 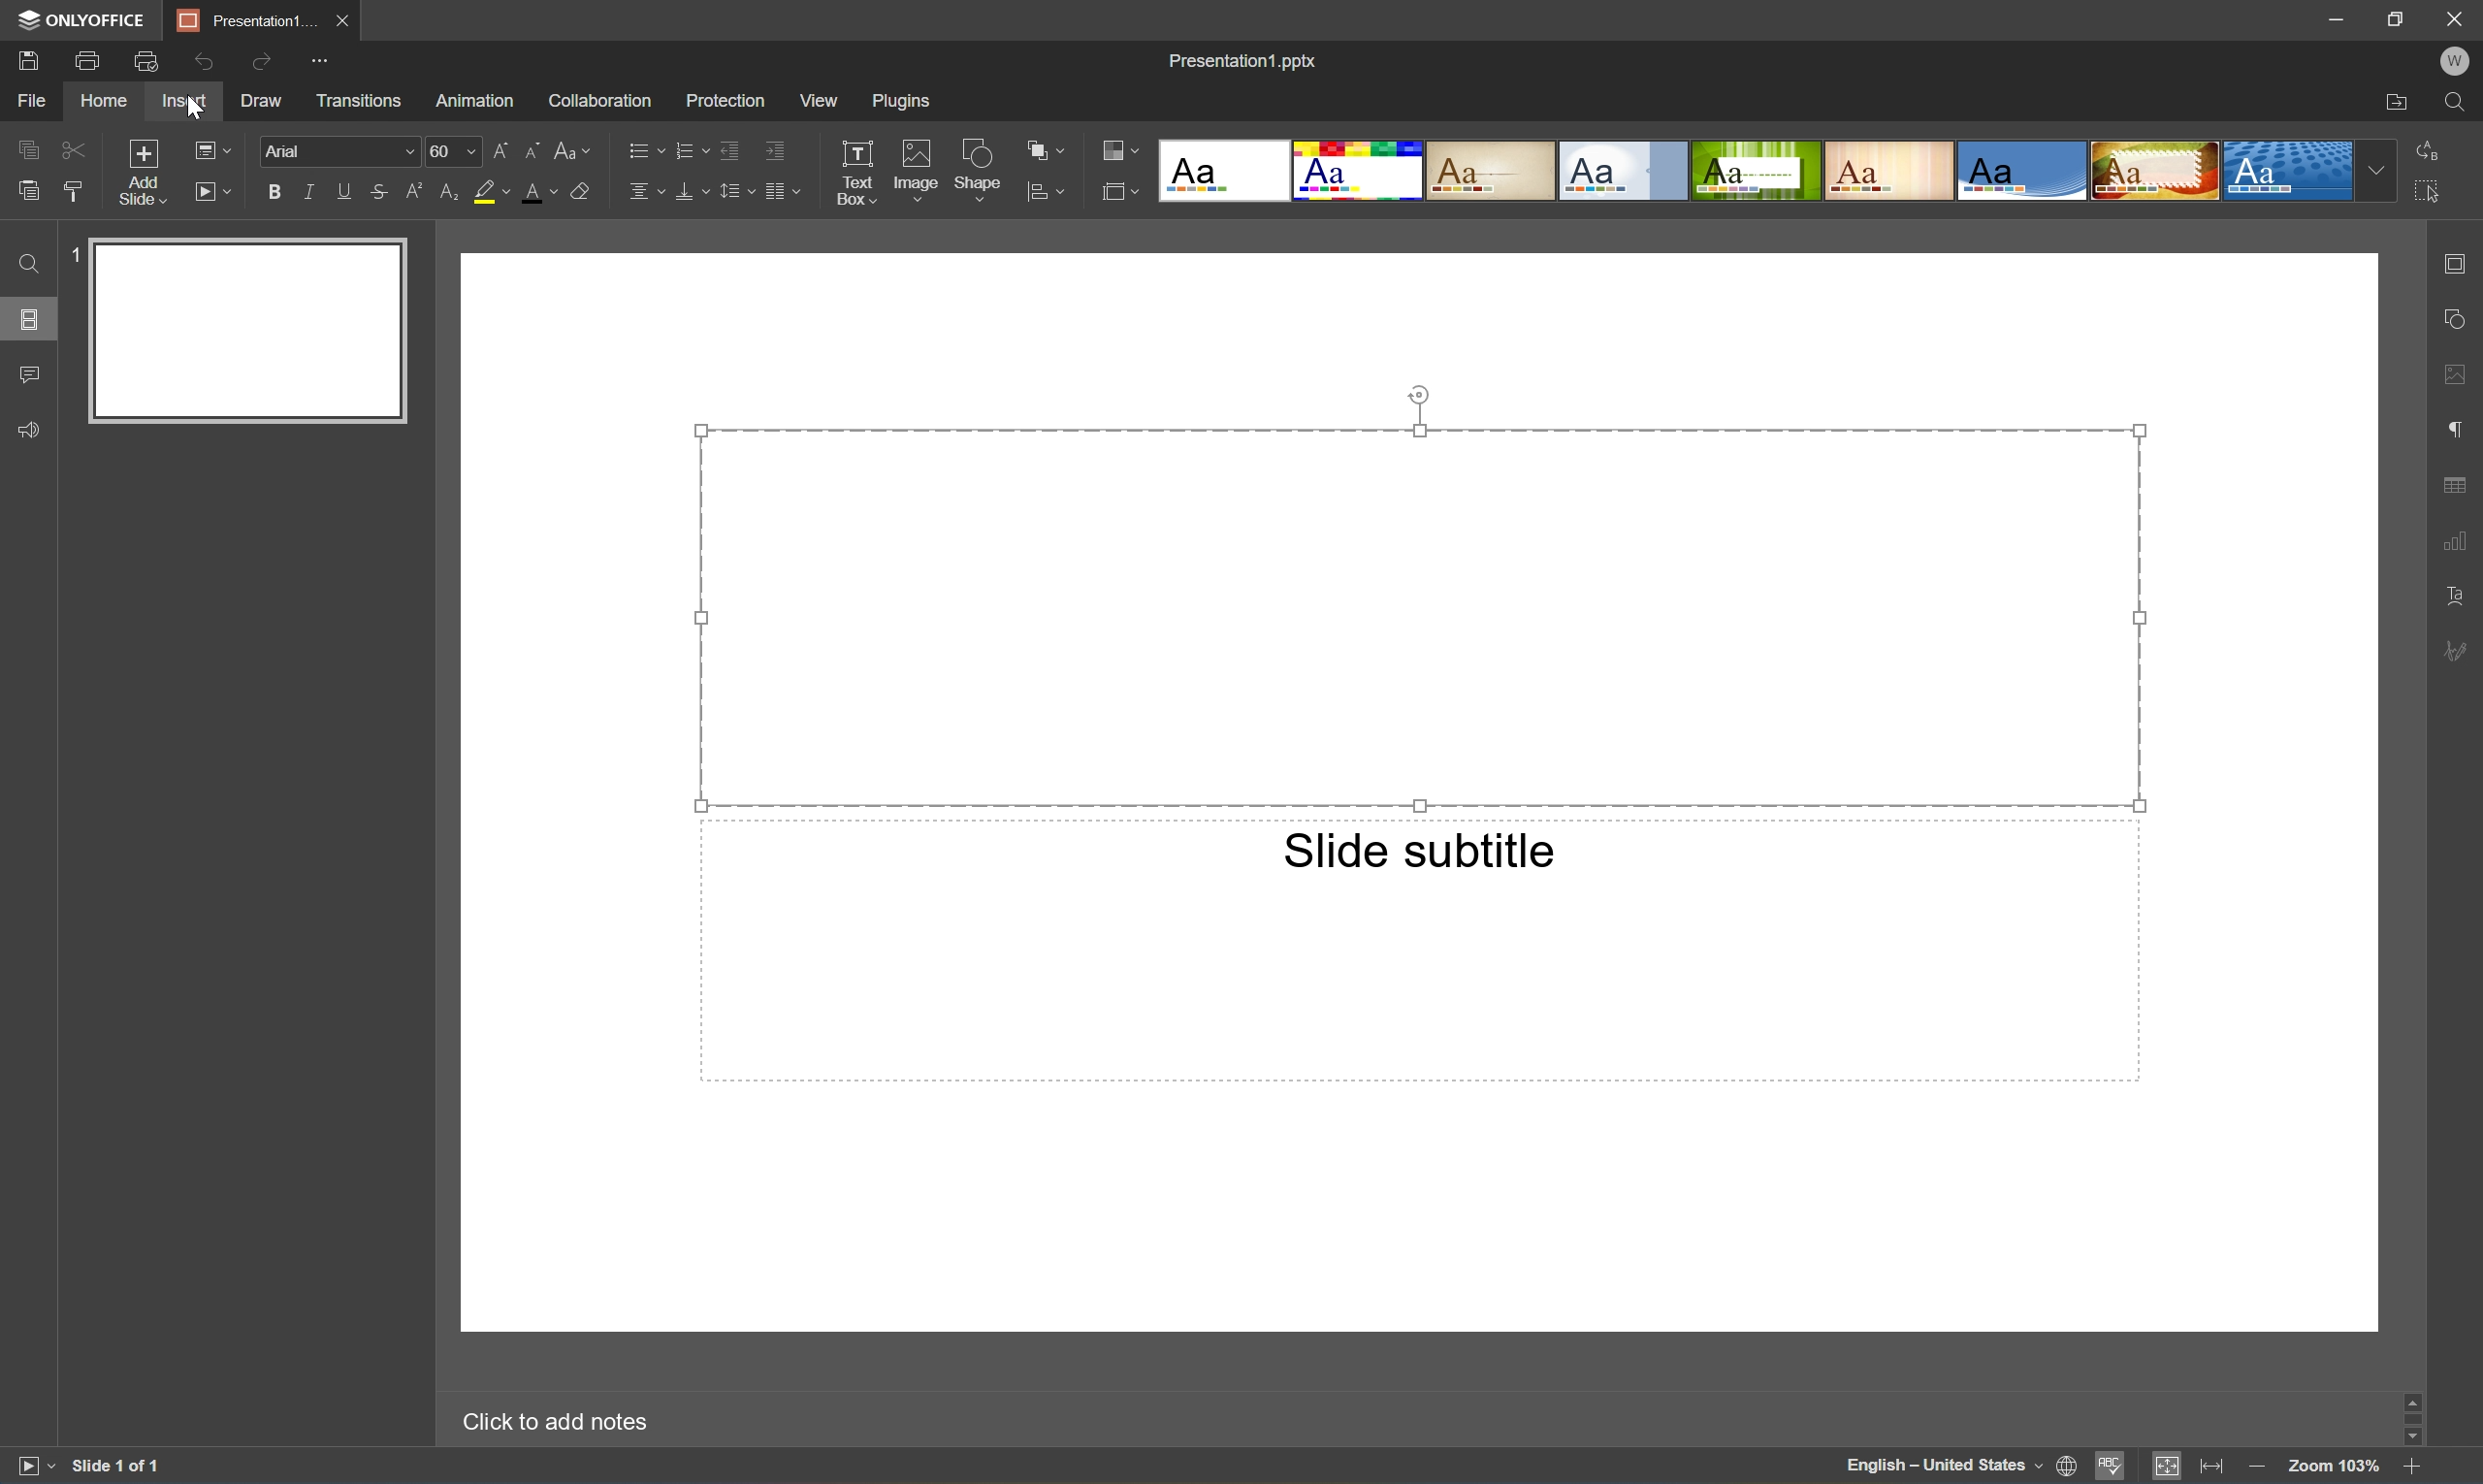 I want to click on Line spacing, so click(x=736, y=191).